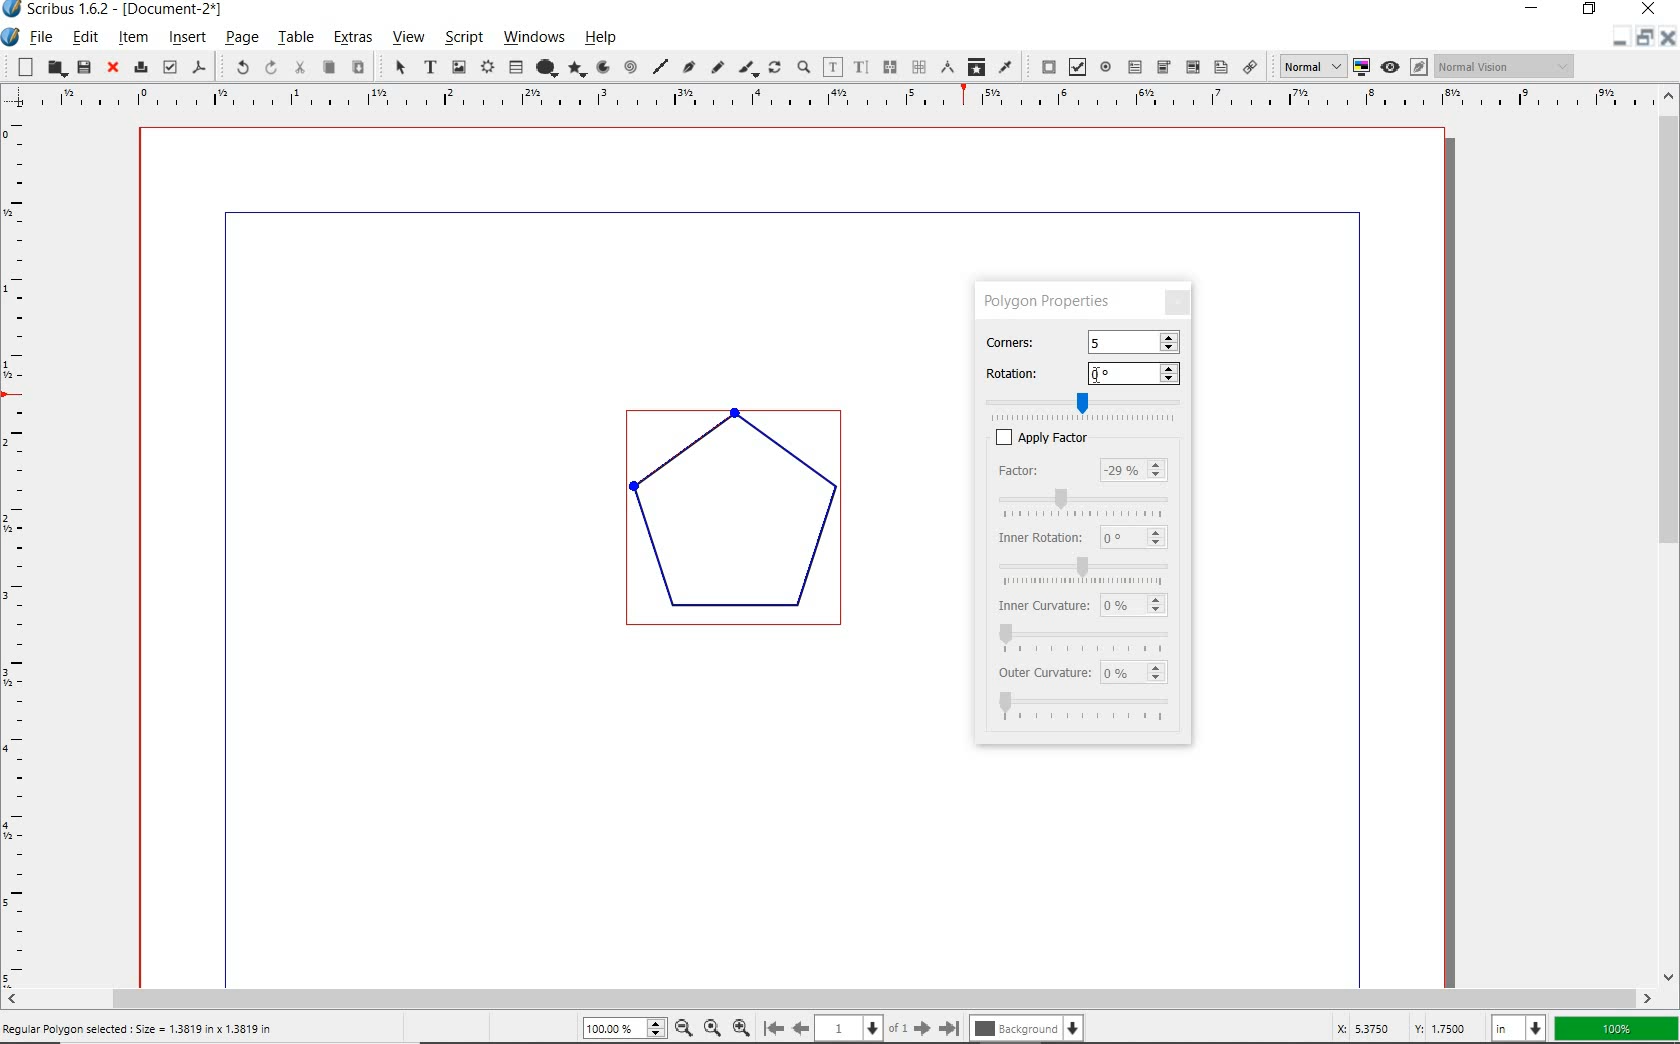 The width and height of the screenshot is (1680, 1044). Describe the element at coordinates (749, 528) in the screenshot. I see `5 SIDE POLYGON DRAWN` at that location.